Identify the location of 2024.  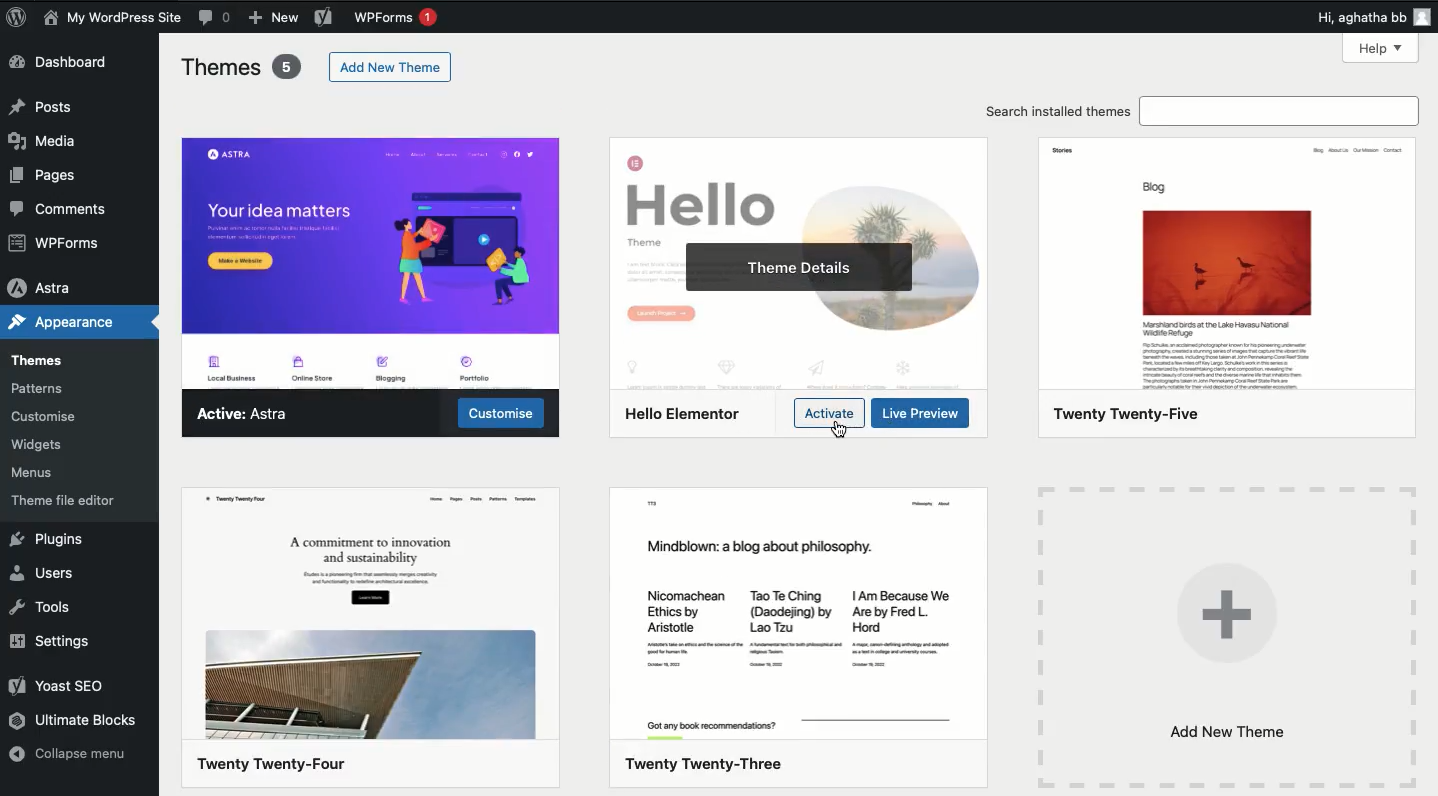
(371, 637).